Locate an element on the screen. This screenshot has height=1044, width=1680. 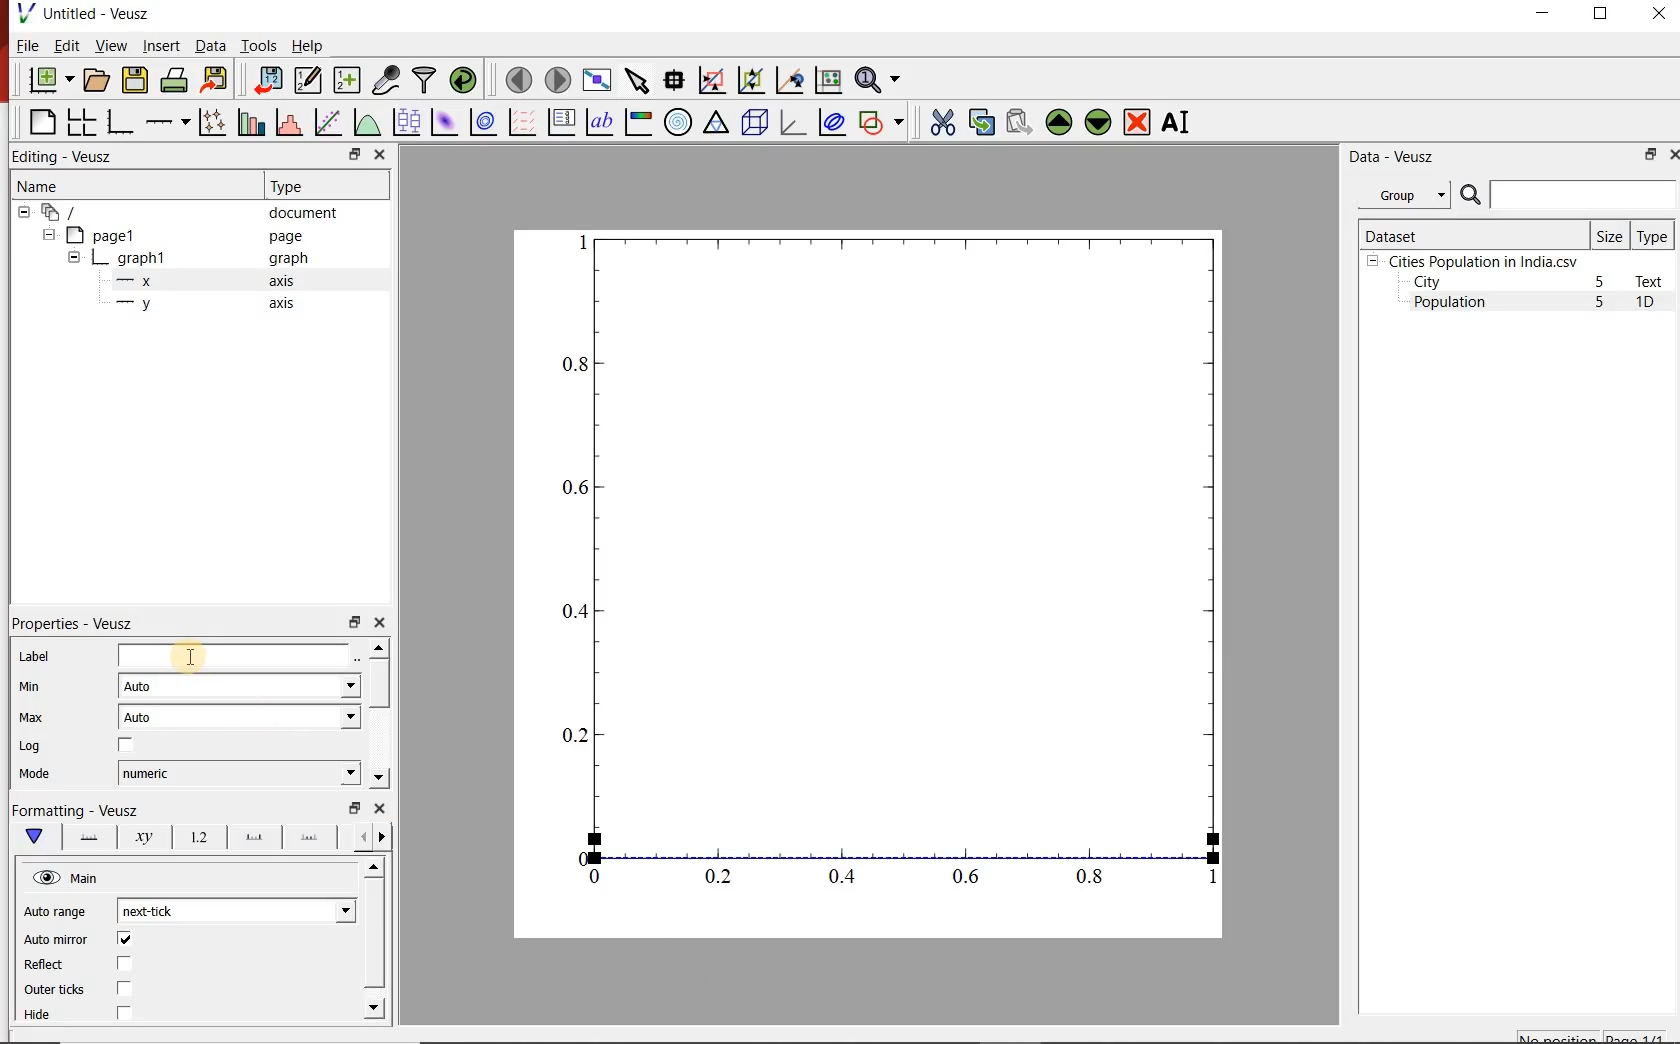
Outer ticks is located at coordinates (53, 989).